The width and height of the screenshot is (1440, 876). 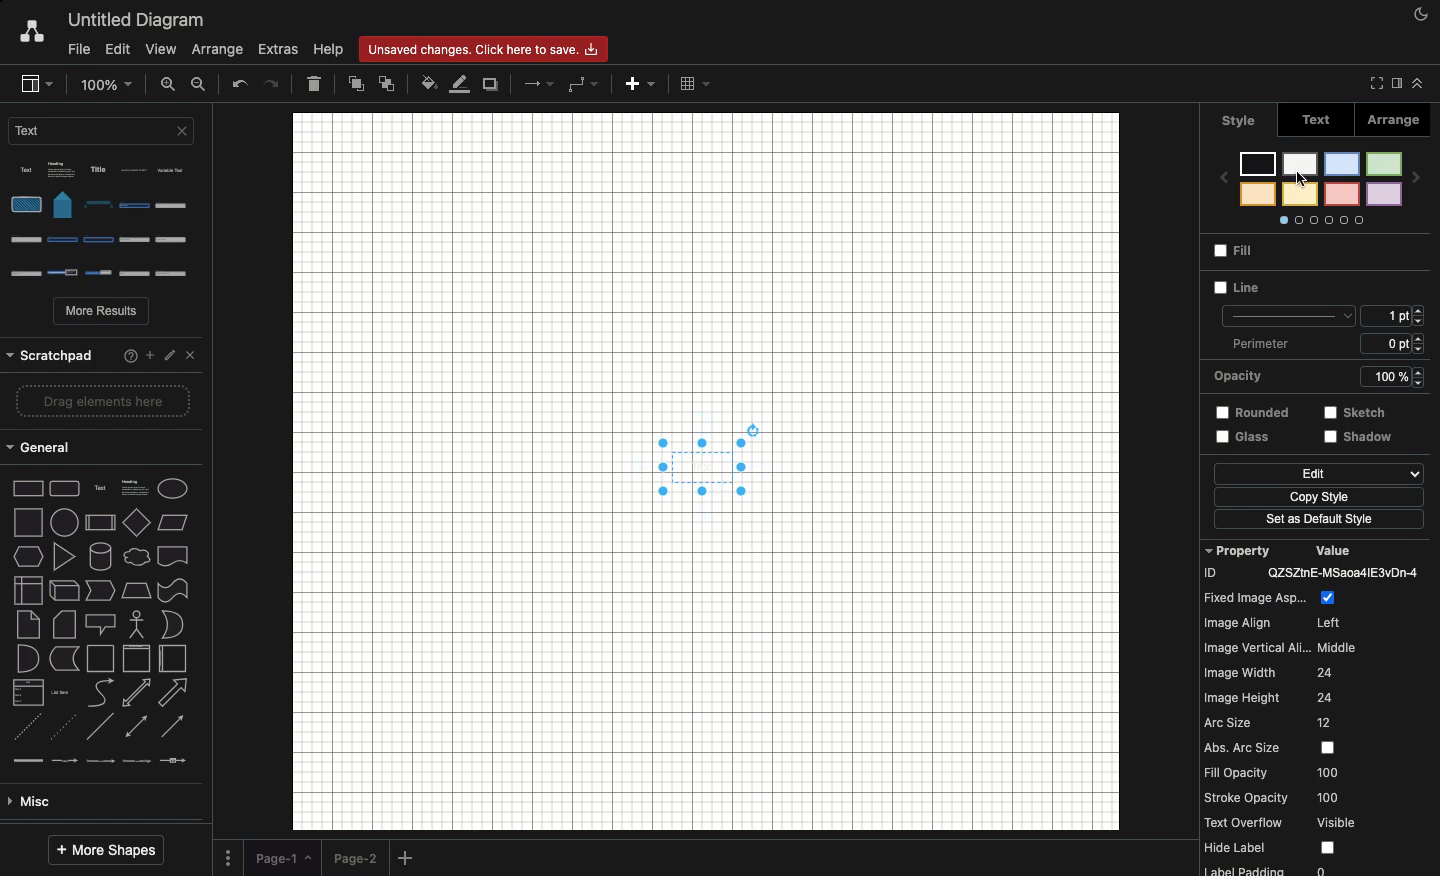 I want to click on Text, so click(x=105, y=136).